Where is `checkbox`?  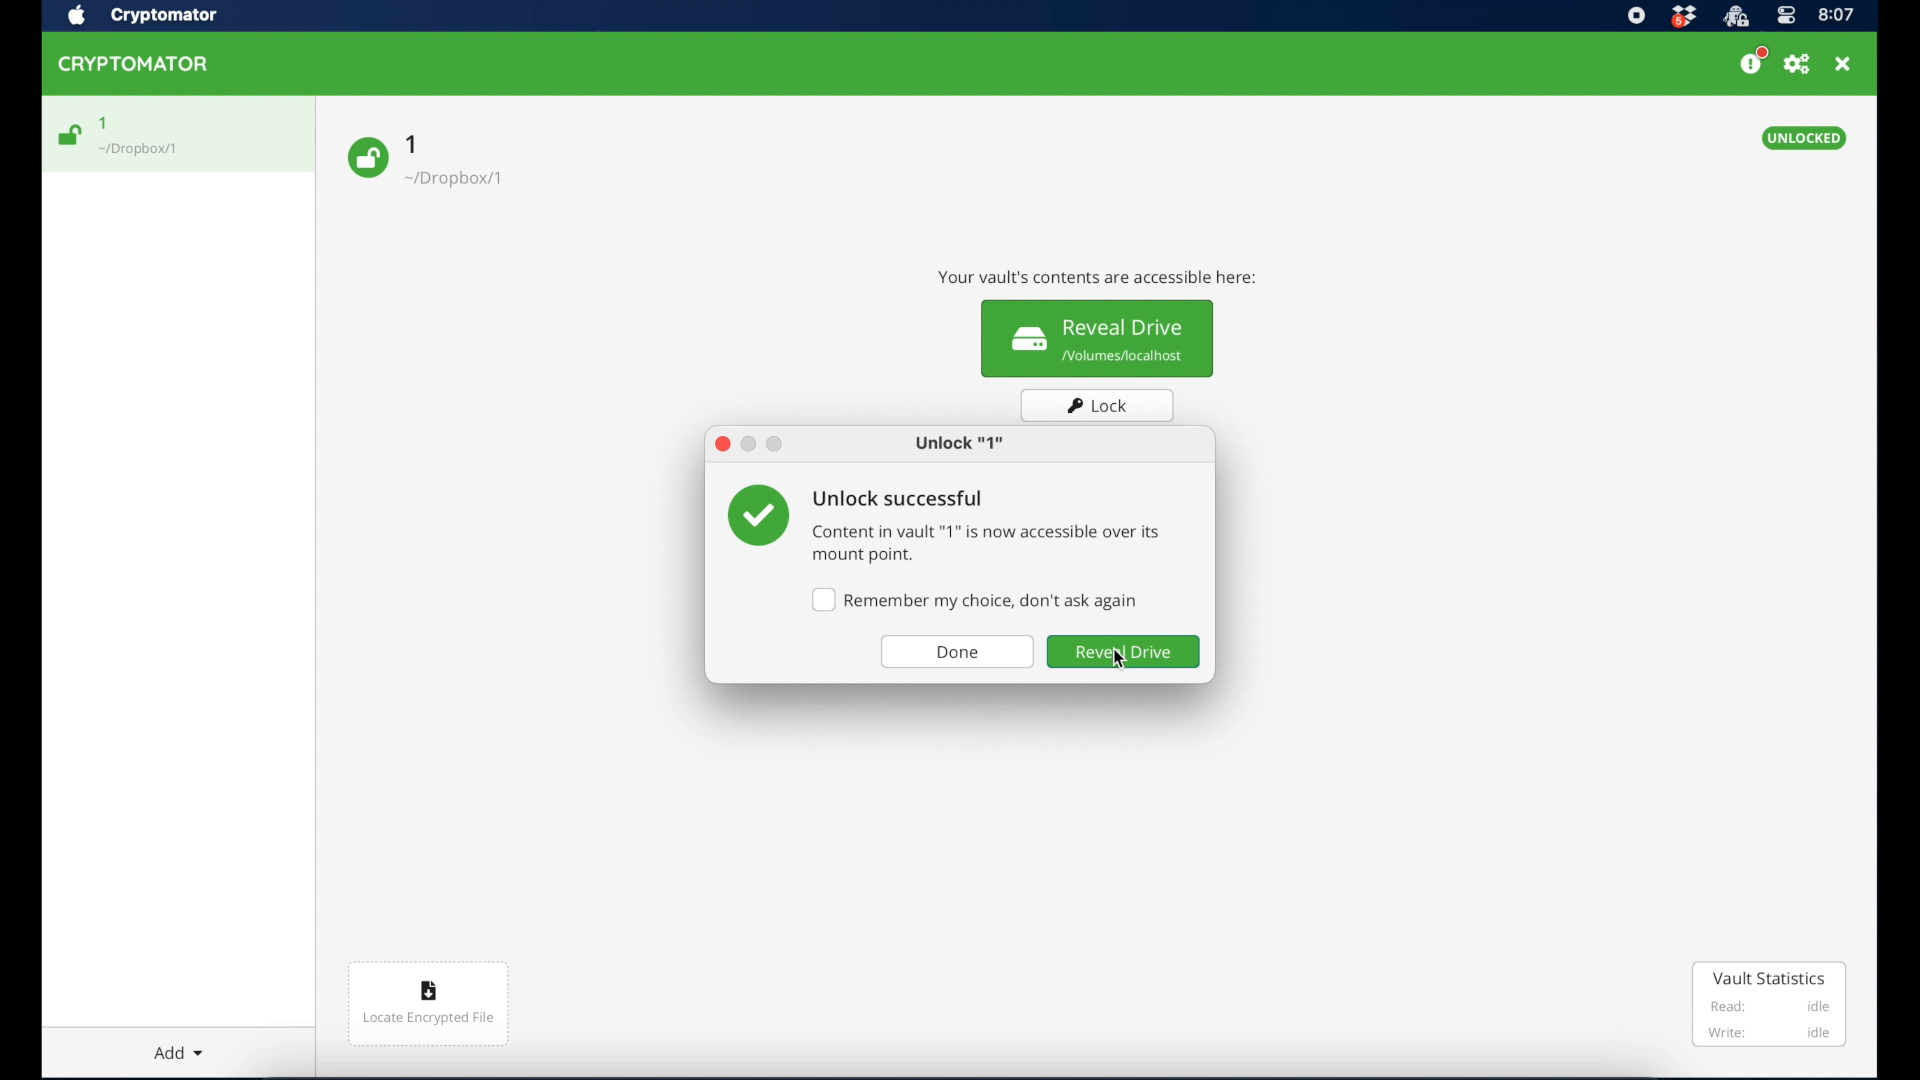
checkbox is located at coordinates (974, 600).